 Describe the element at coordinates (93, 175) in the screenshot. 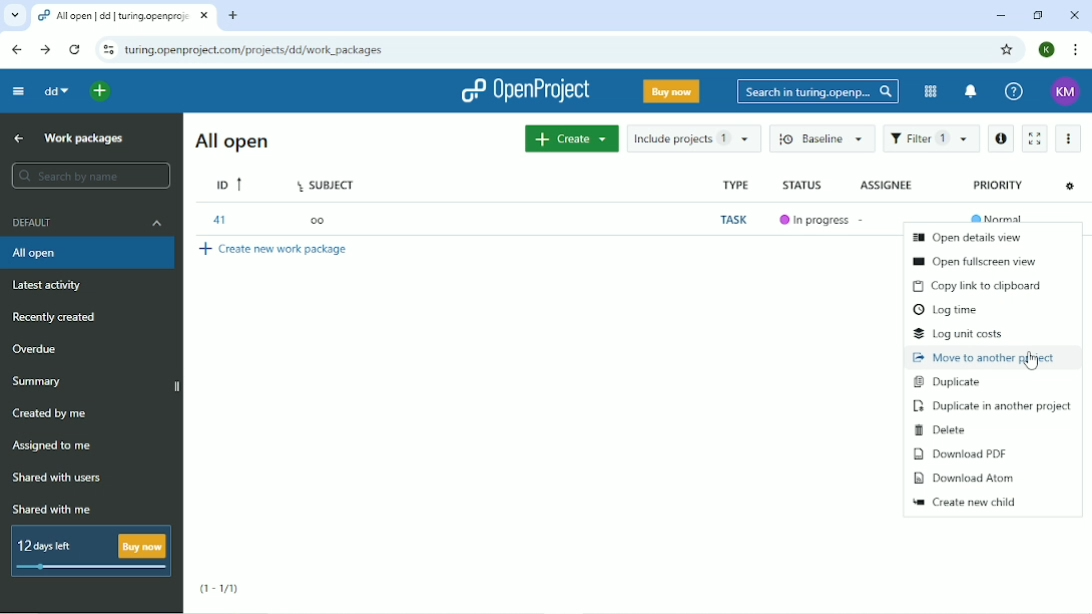

I see `Search by name` at that location.